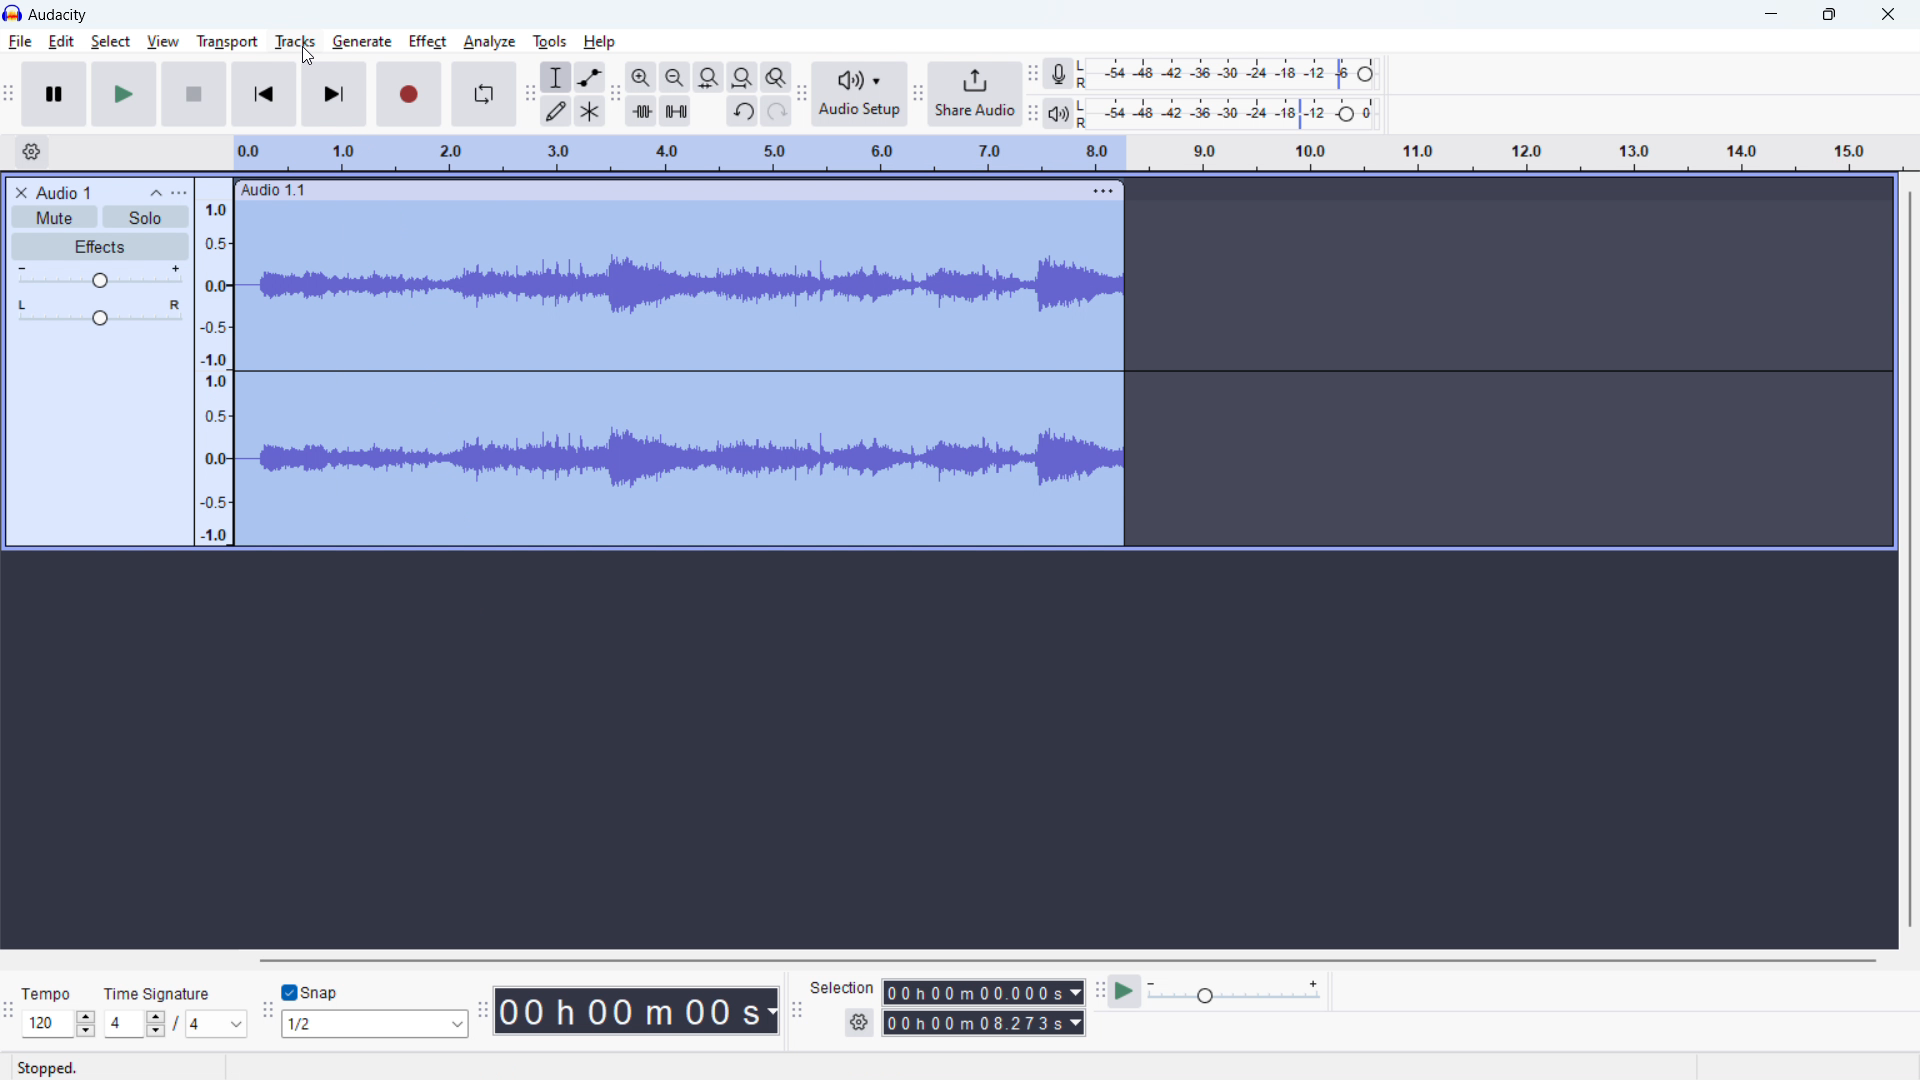 This screenshot has width=1920, height=1080. I want to click on gain, so click(100, 277).